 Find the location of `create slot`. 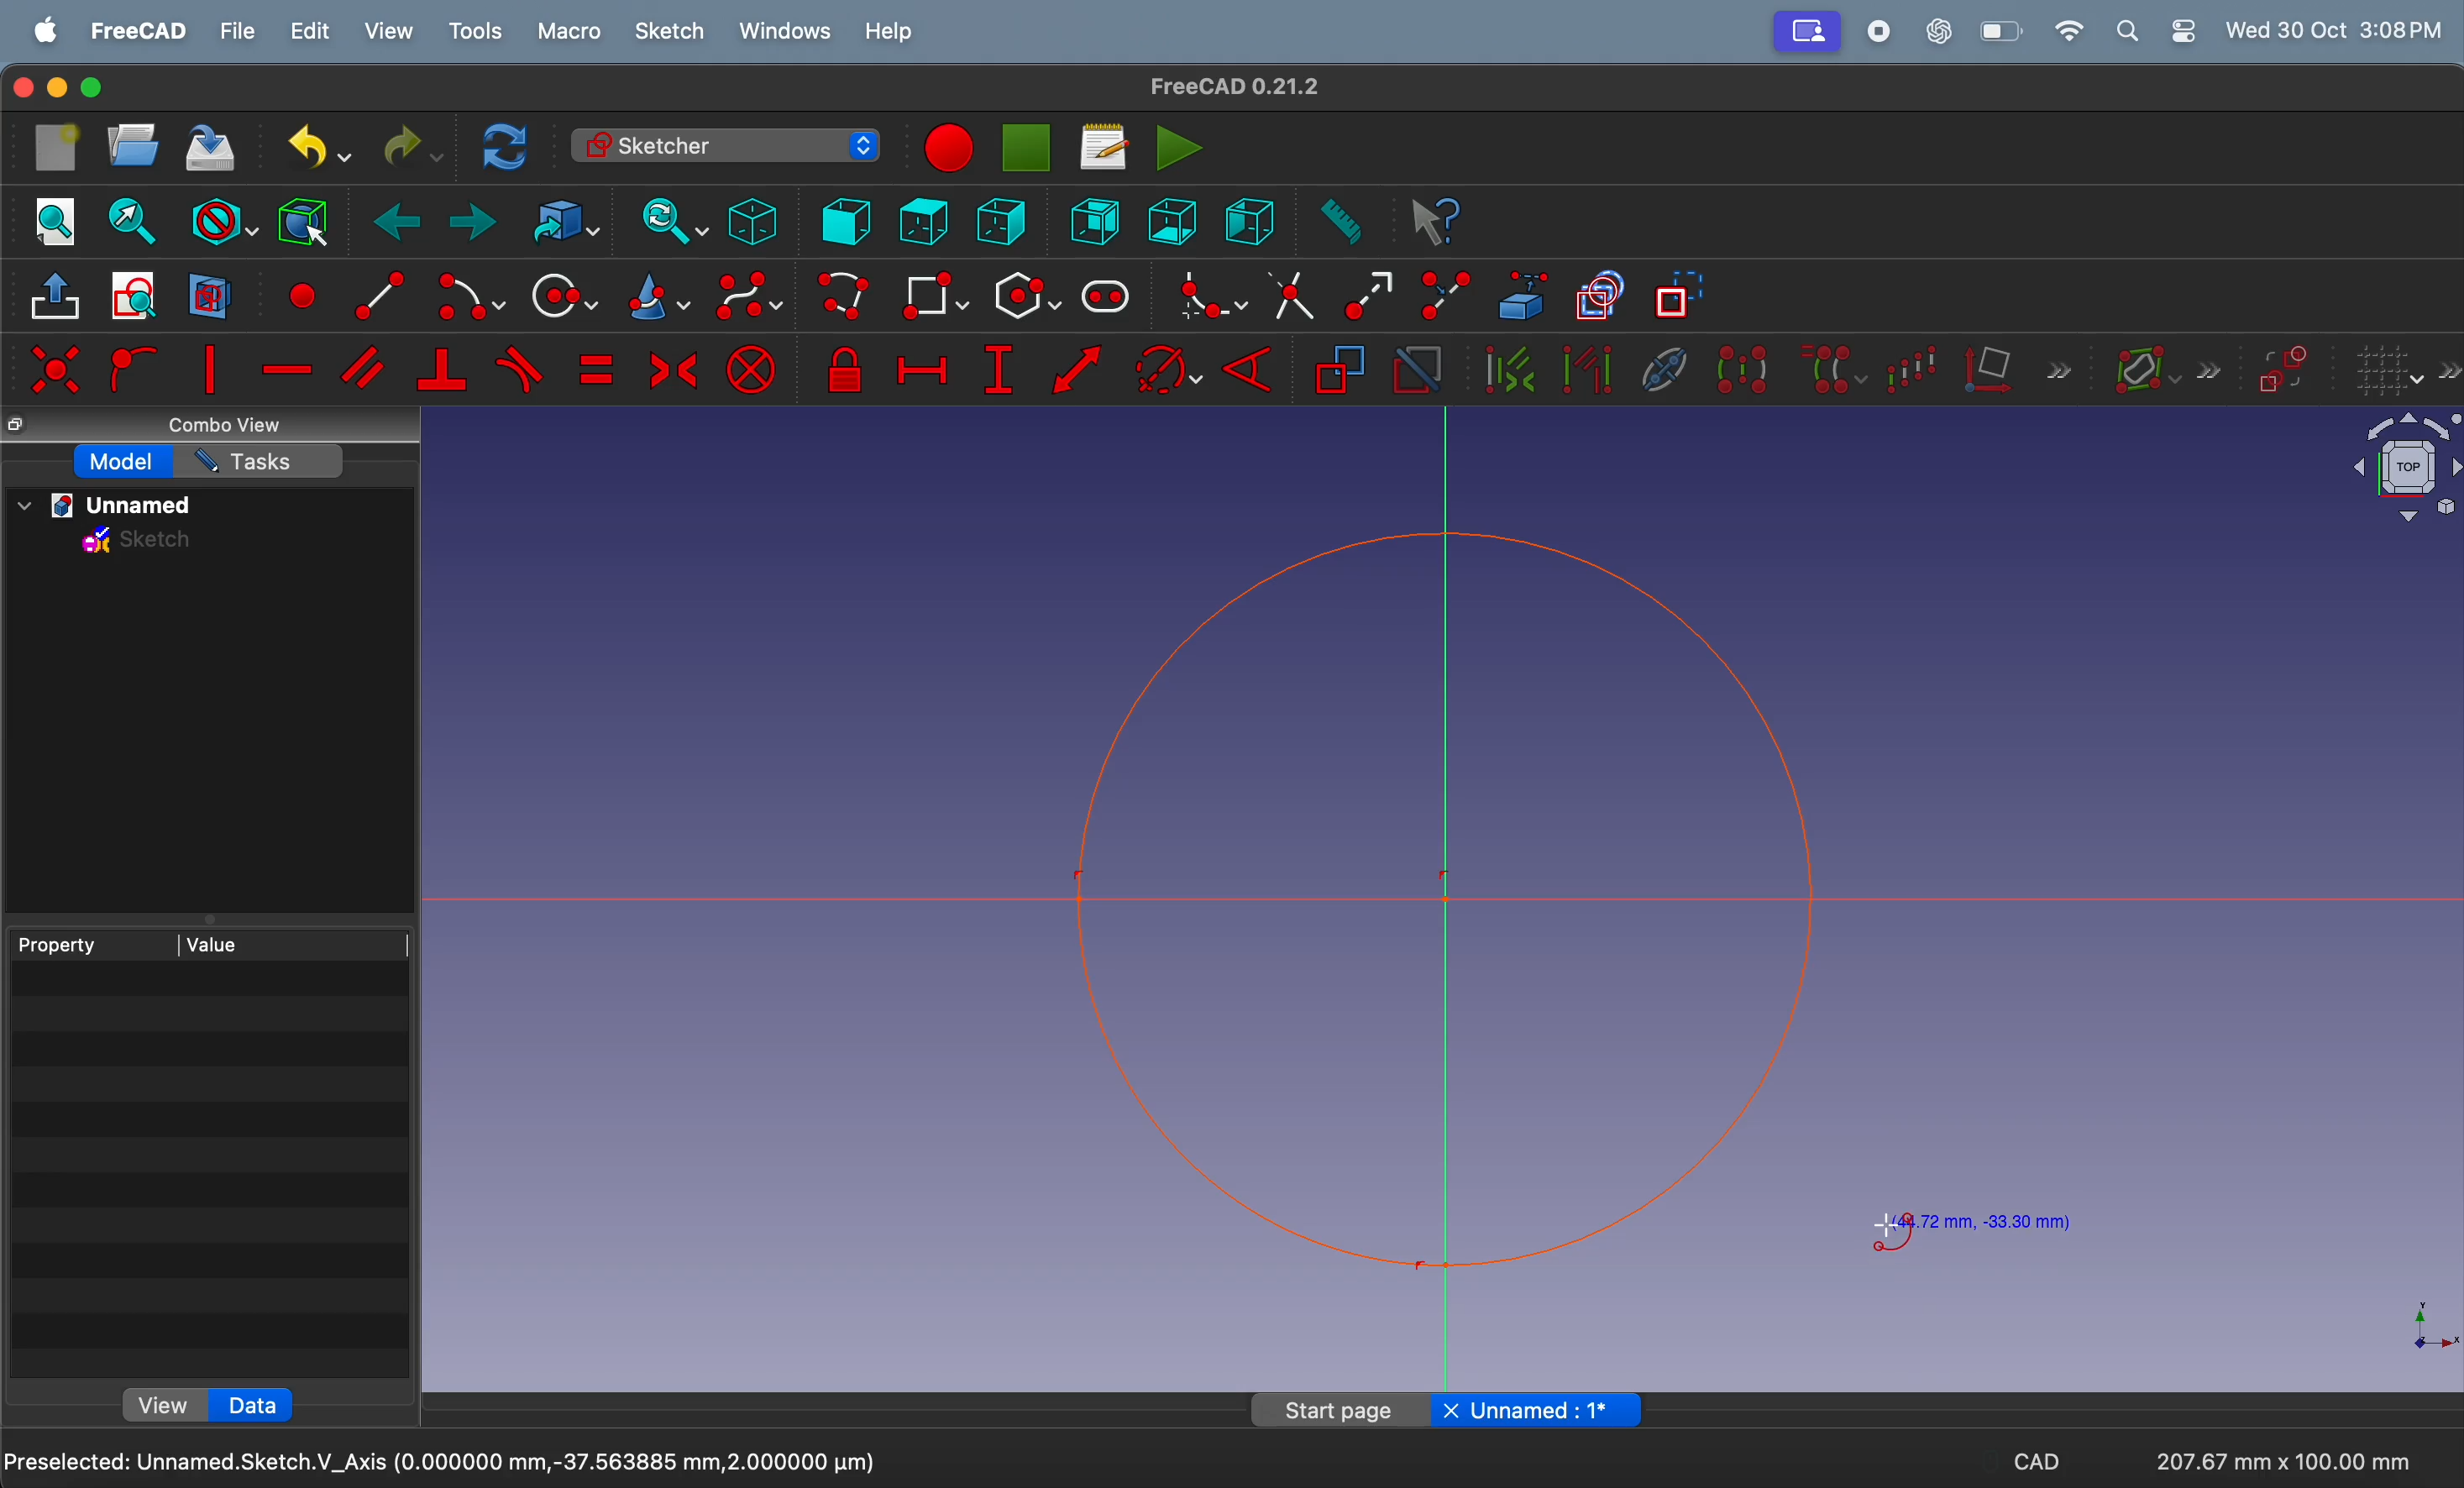

create slot is located at coordinates (1106, 298).